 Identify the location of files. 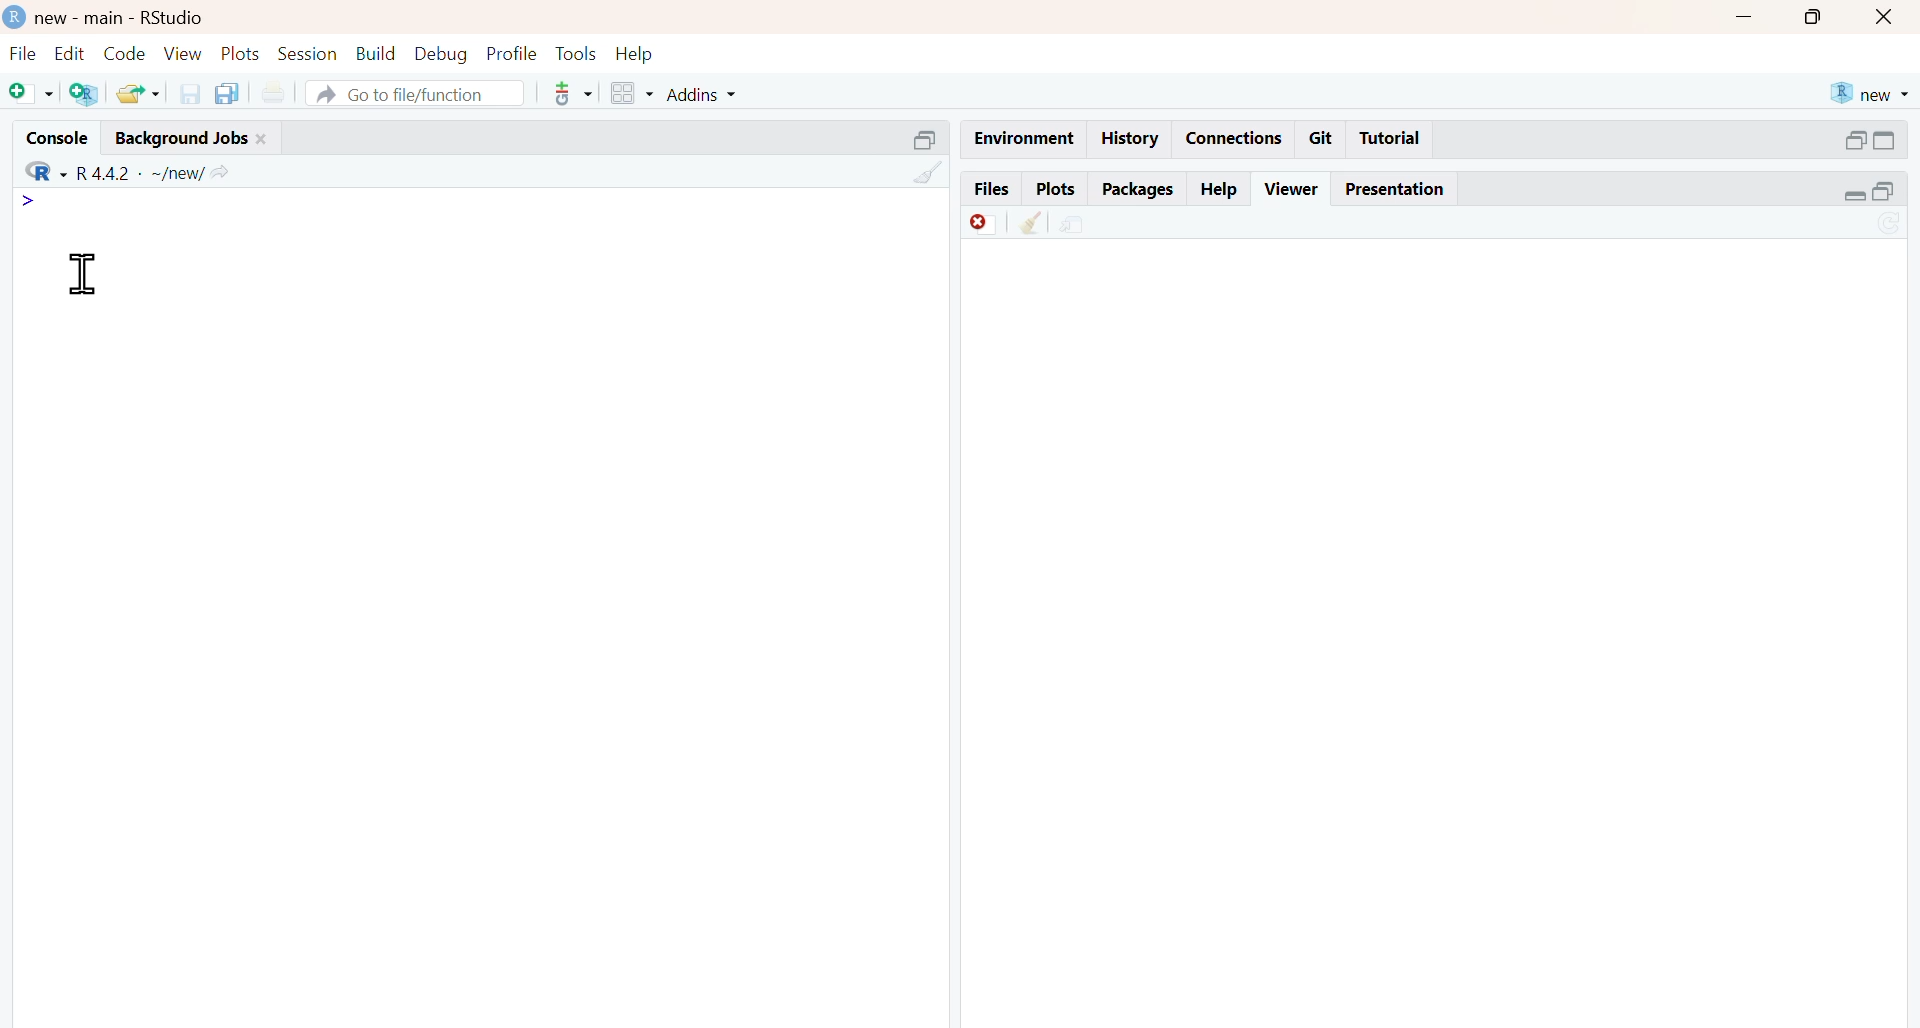
(993, 190).